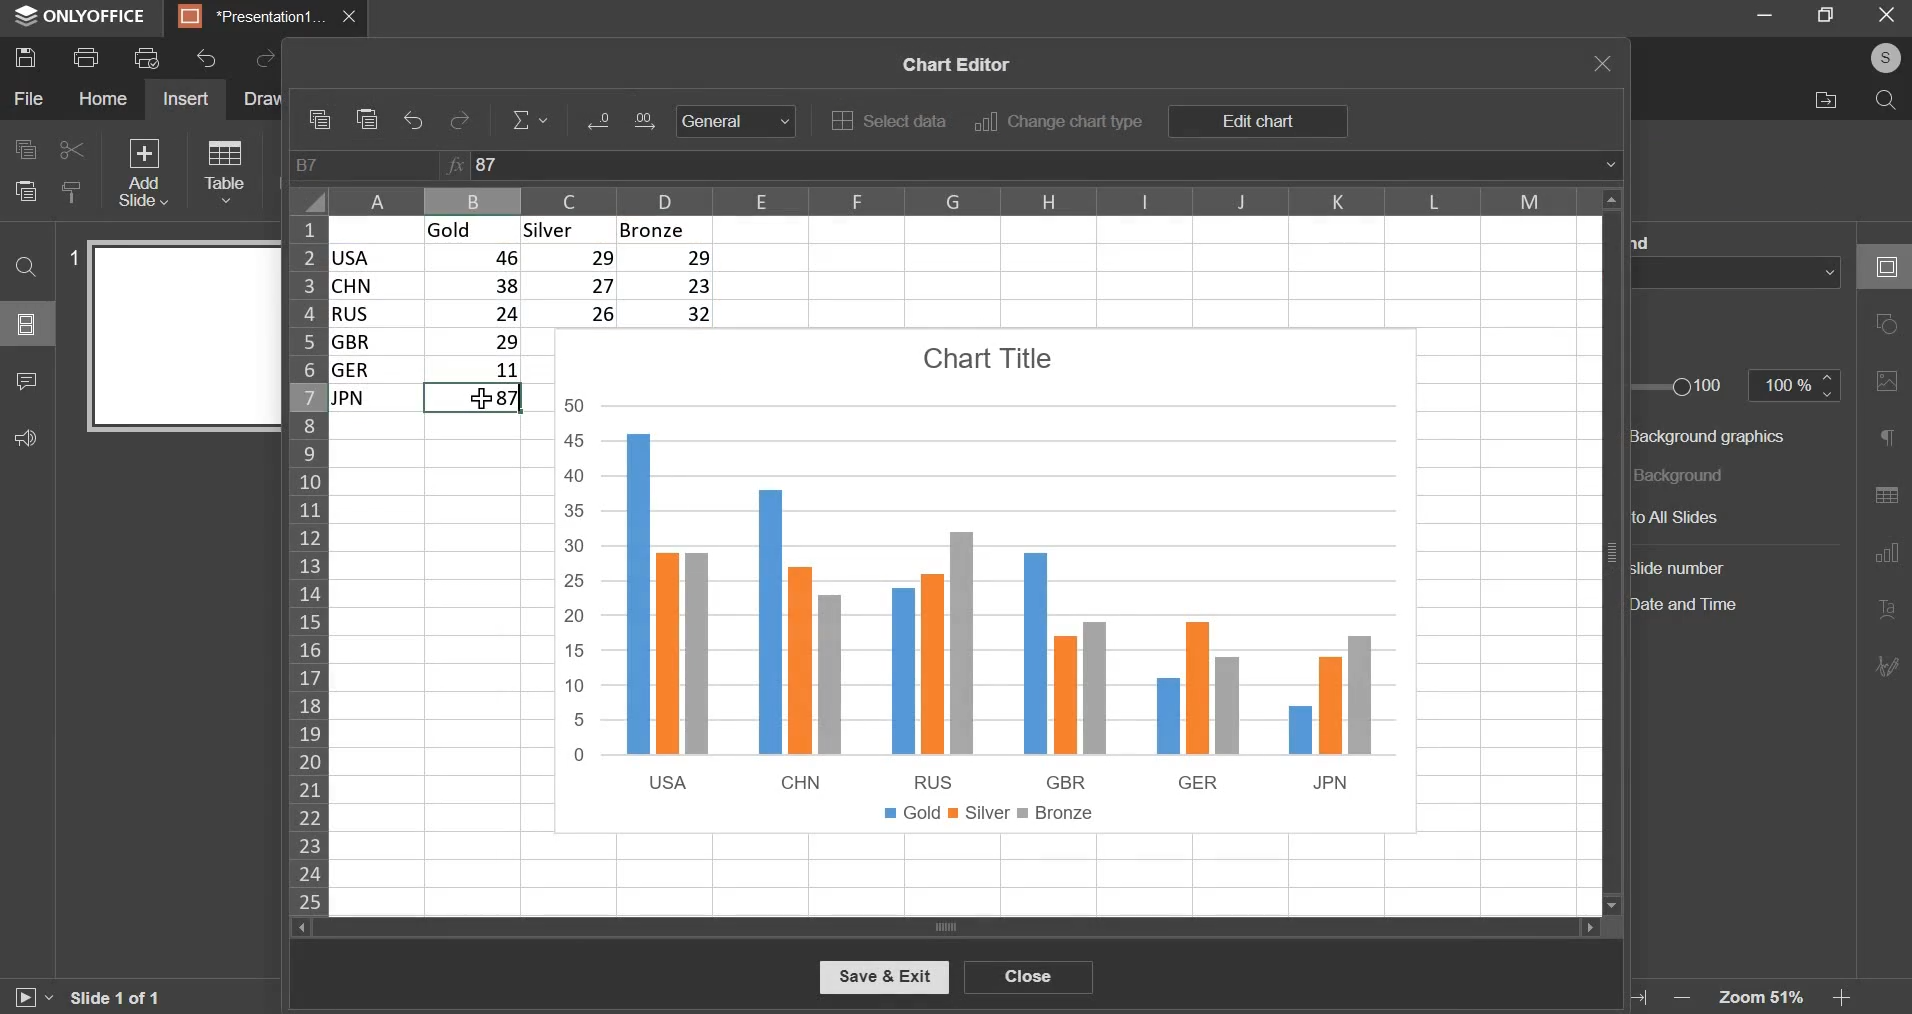  What do you see at coordinates (82, 18) in the screenshot?
I see `window name` at bounding box center [82, 18].